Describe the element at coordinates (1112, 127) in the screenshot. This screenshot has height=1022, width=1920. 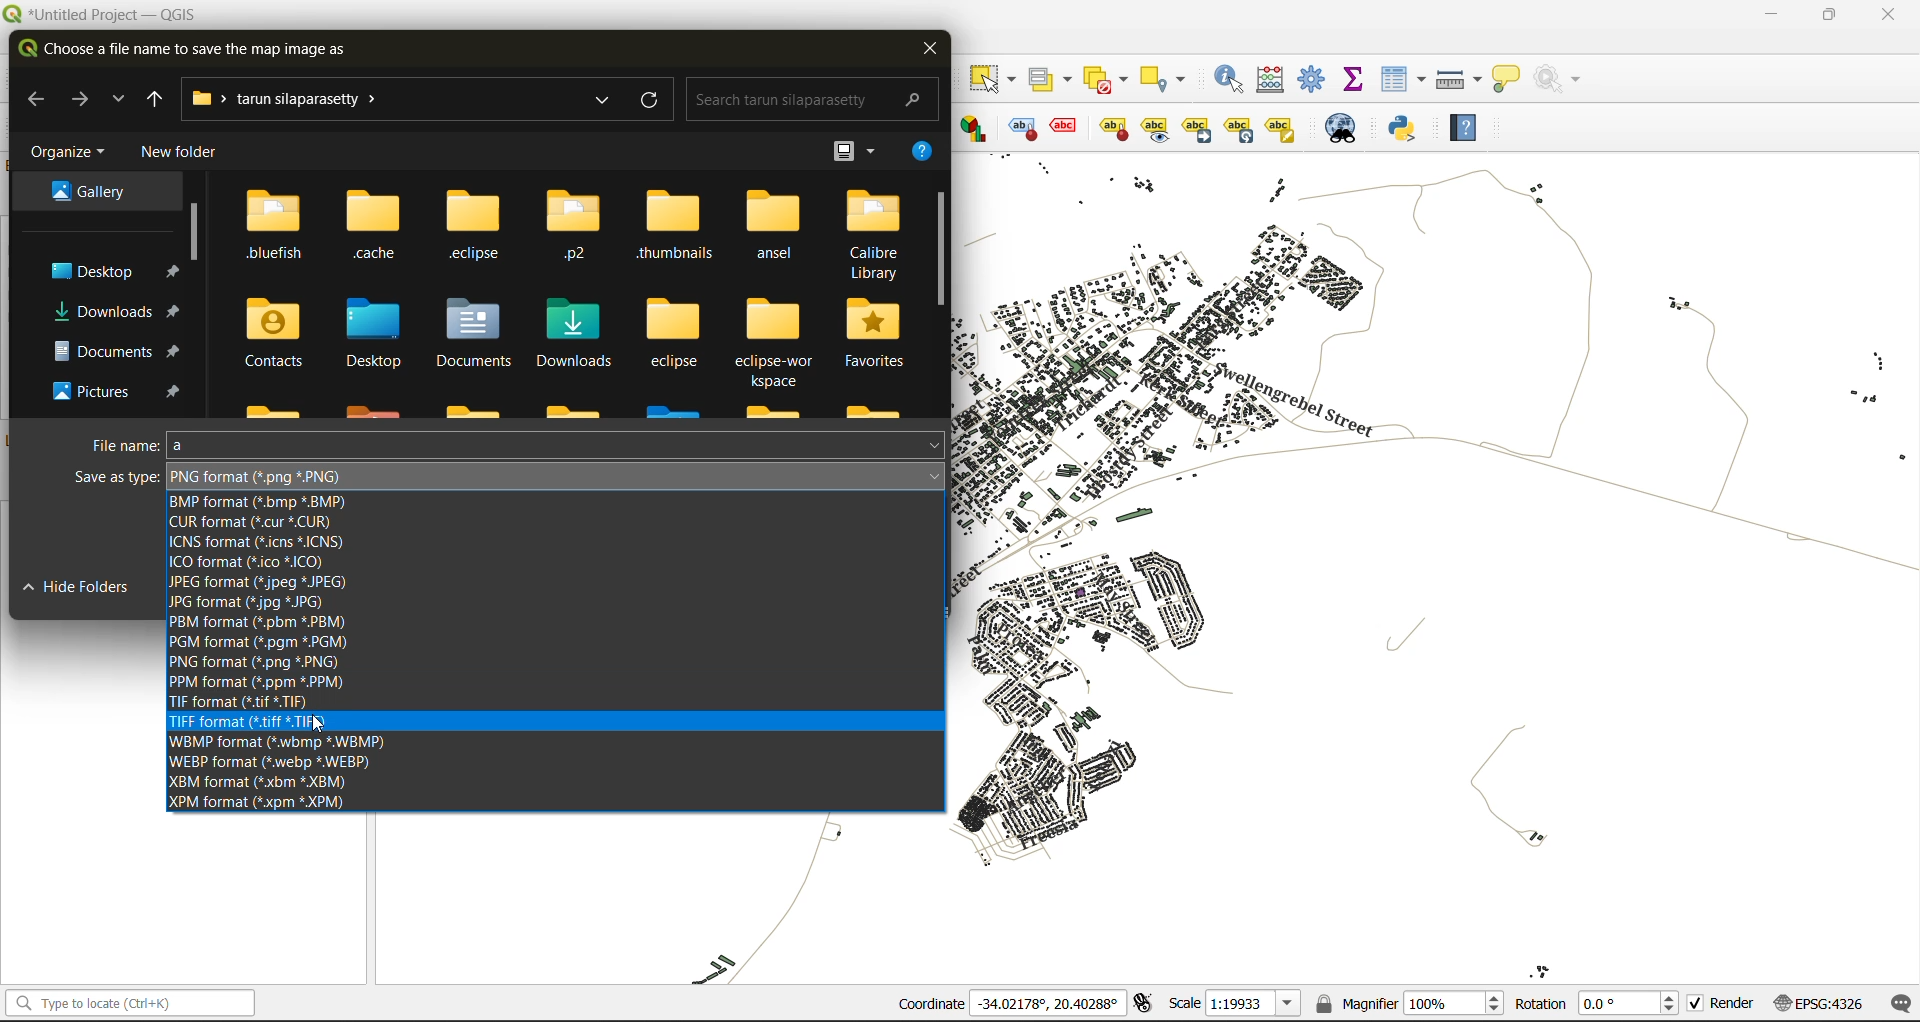
I see `show/hide lable and diagram ` at that location.